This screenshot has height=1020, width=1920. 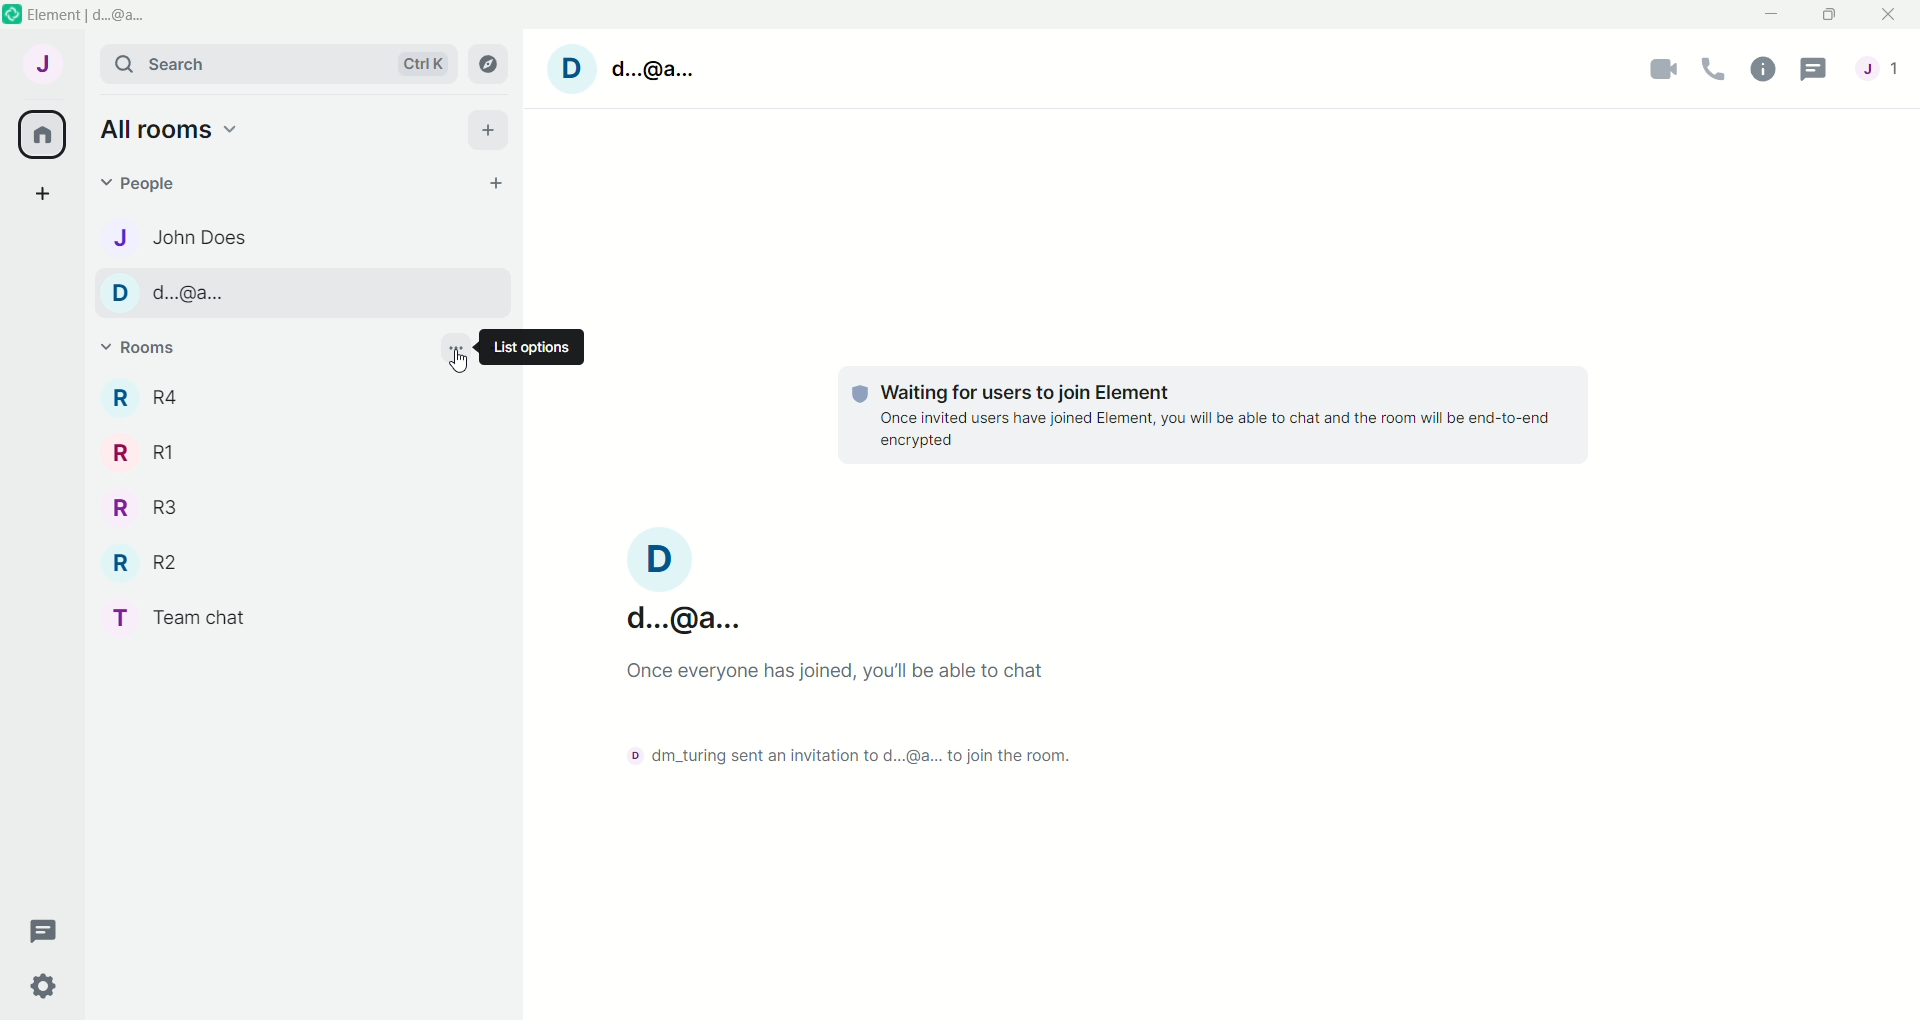 What do you see at coordinates (1883, 68) in the screenshot?
I see `People` at bounding box center [1883, 68].